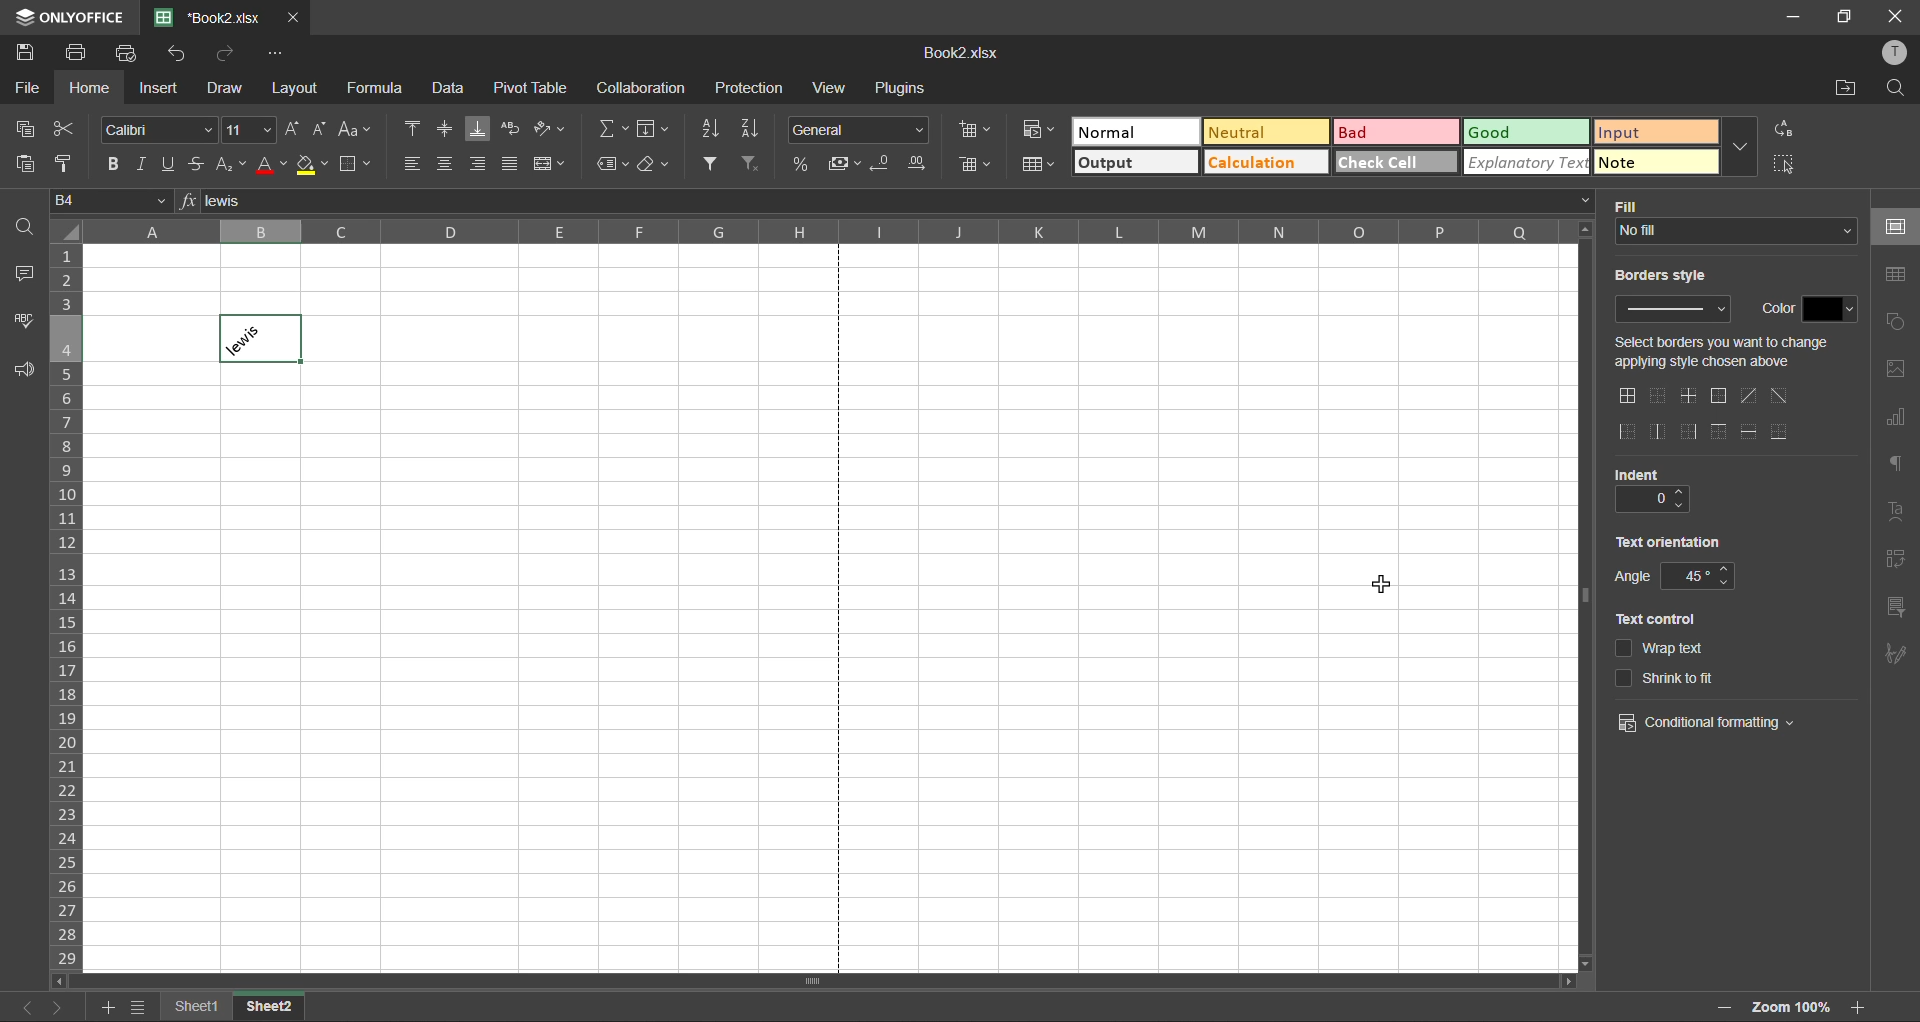  Describe the element at coordinates (655, 130) in the screenshot. I see `fields` at that location.